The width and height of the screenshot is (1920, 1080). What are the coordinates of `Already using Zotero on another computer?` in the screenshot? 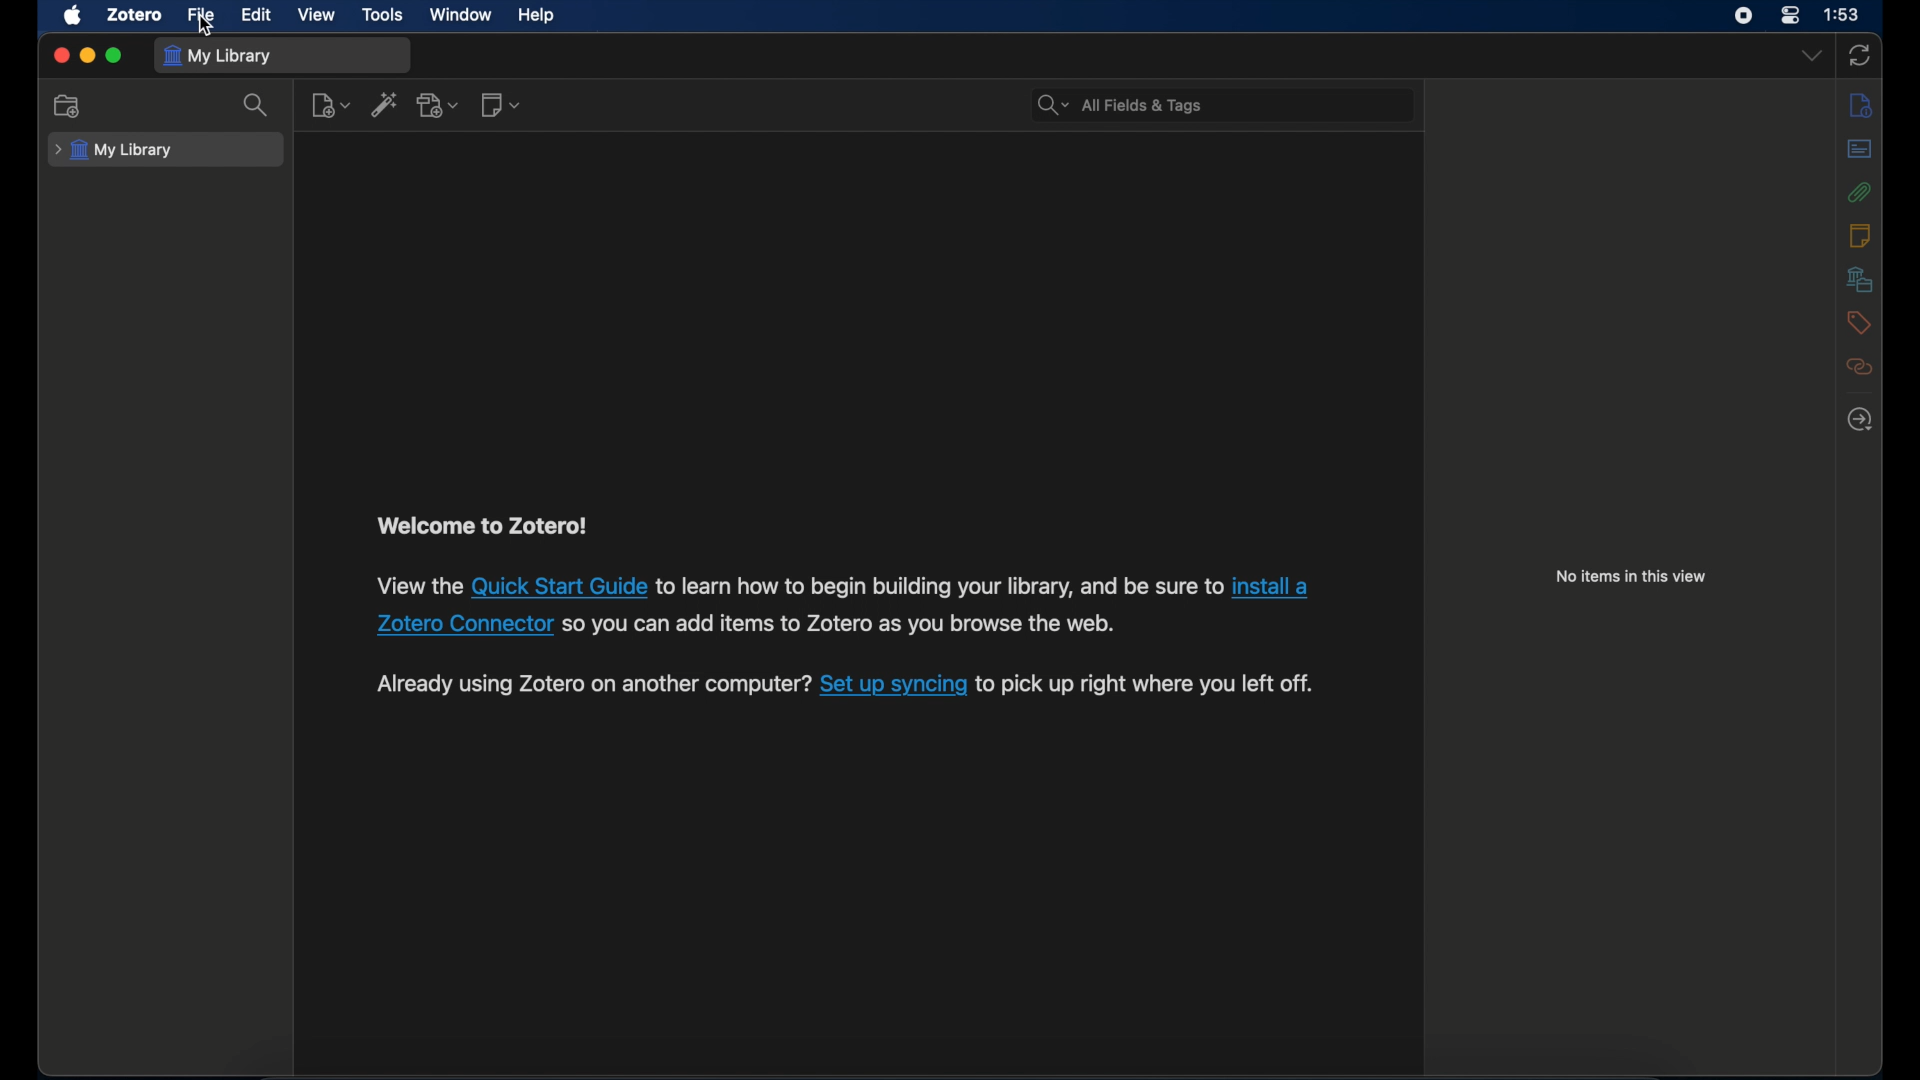 It's located at (593, 683).